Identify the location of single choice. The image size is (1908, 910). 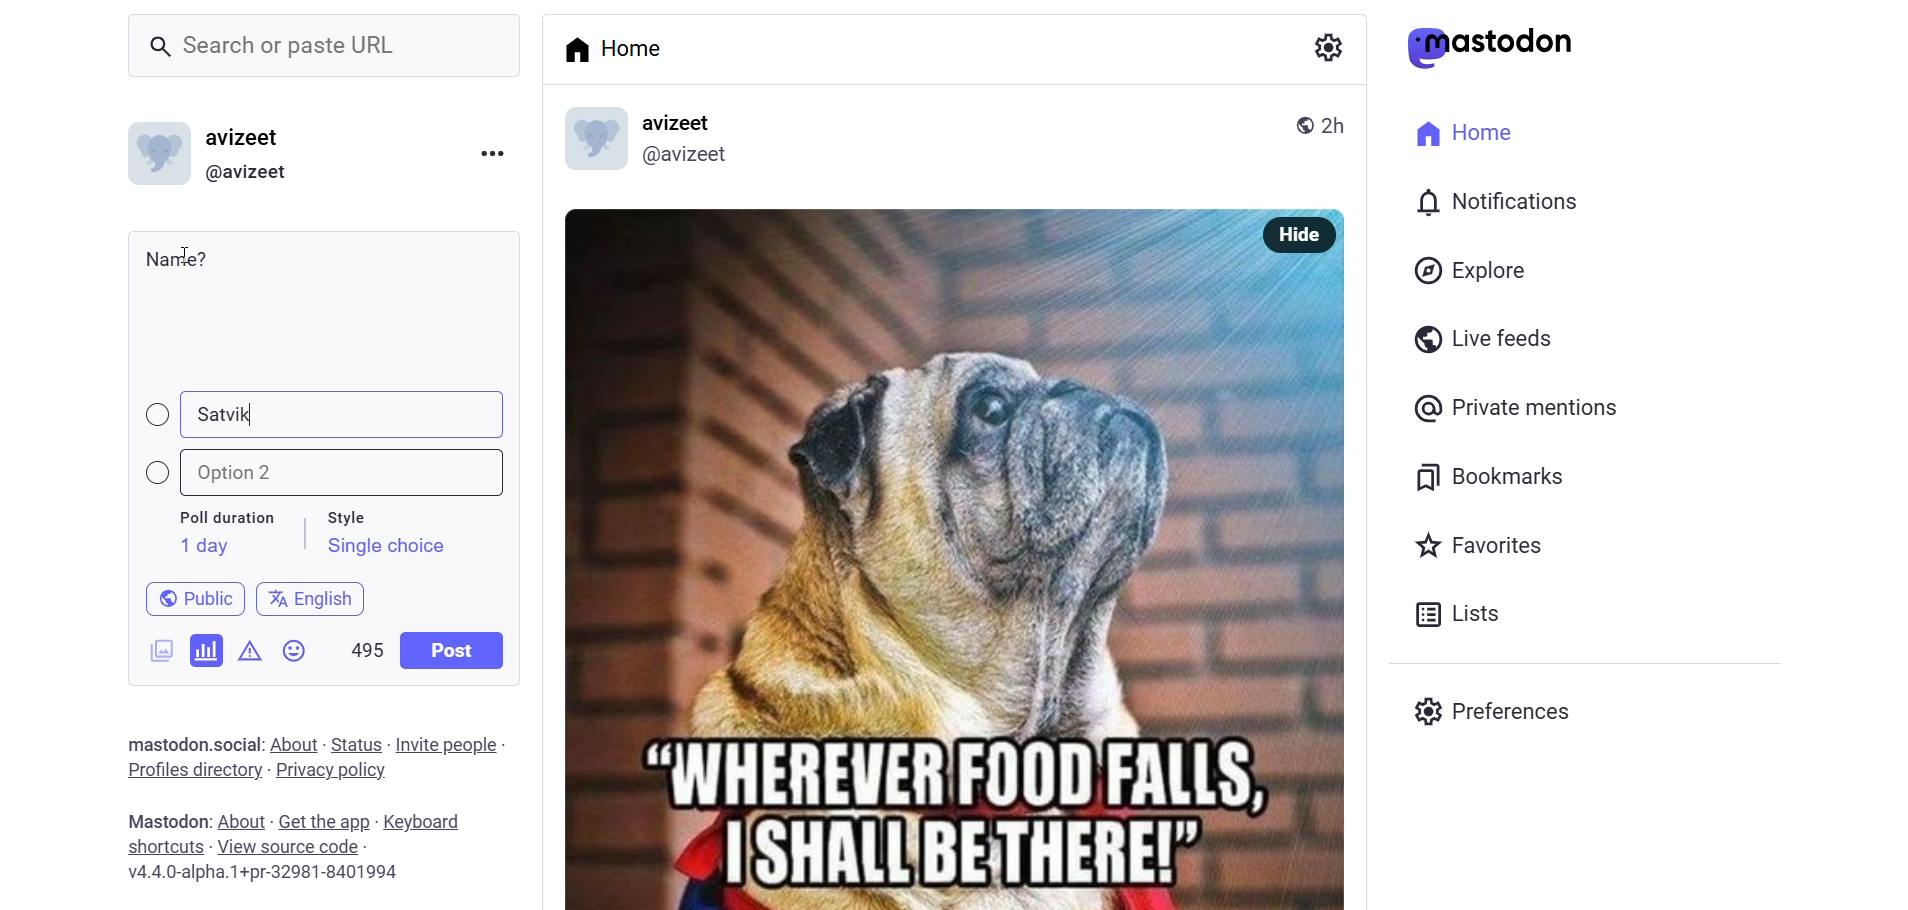
(385, 549).